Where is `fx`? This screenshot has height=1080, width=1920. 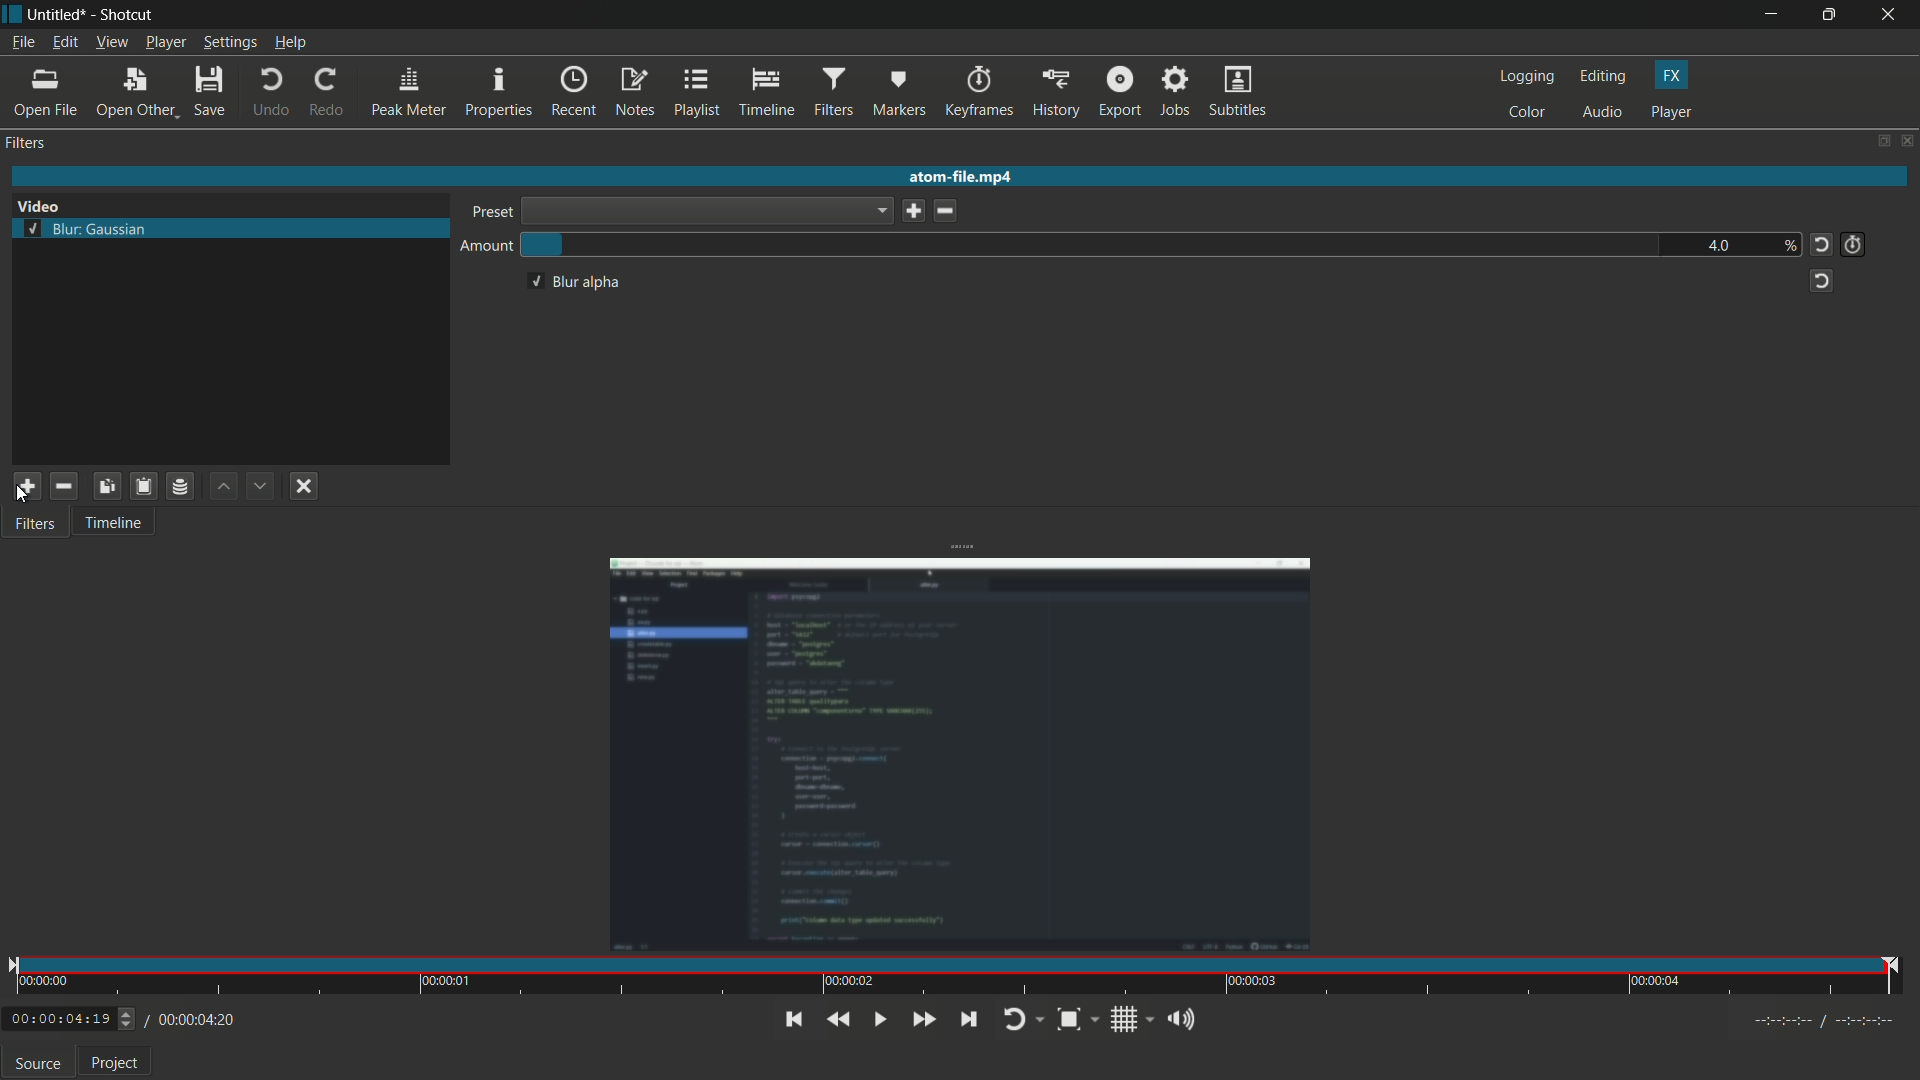
fx is located at coordinates (1672, 76).